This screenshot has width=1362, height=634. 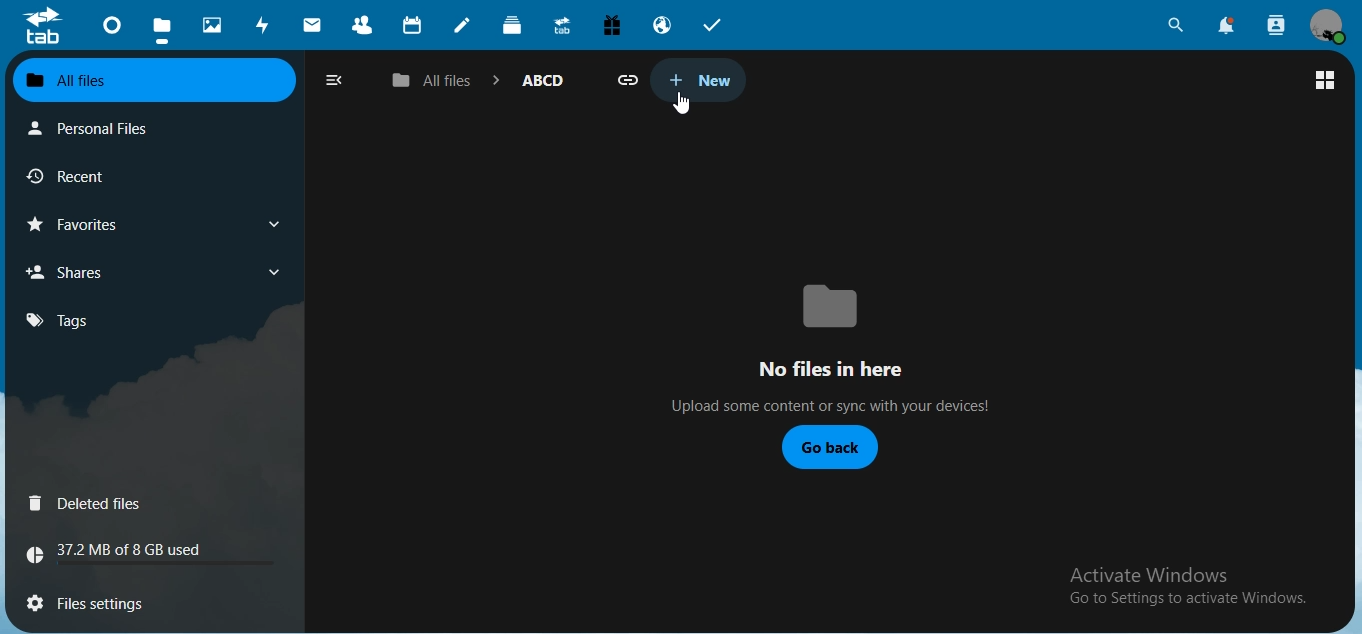 I want to click on notifications, so click(x=1228, y=27).